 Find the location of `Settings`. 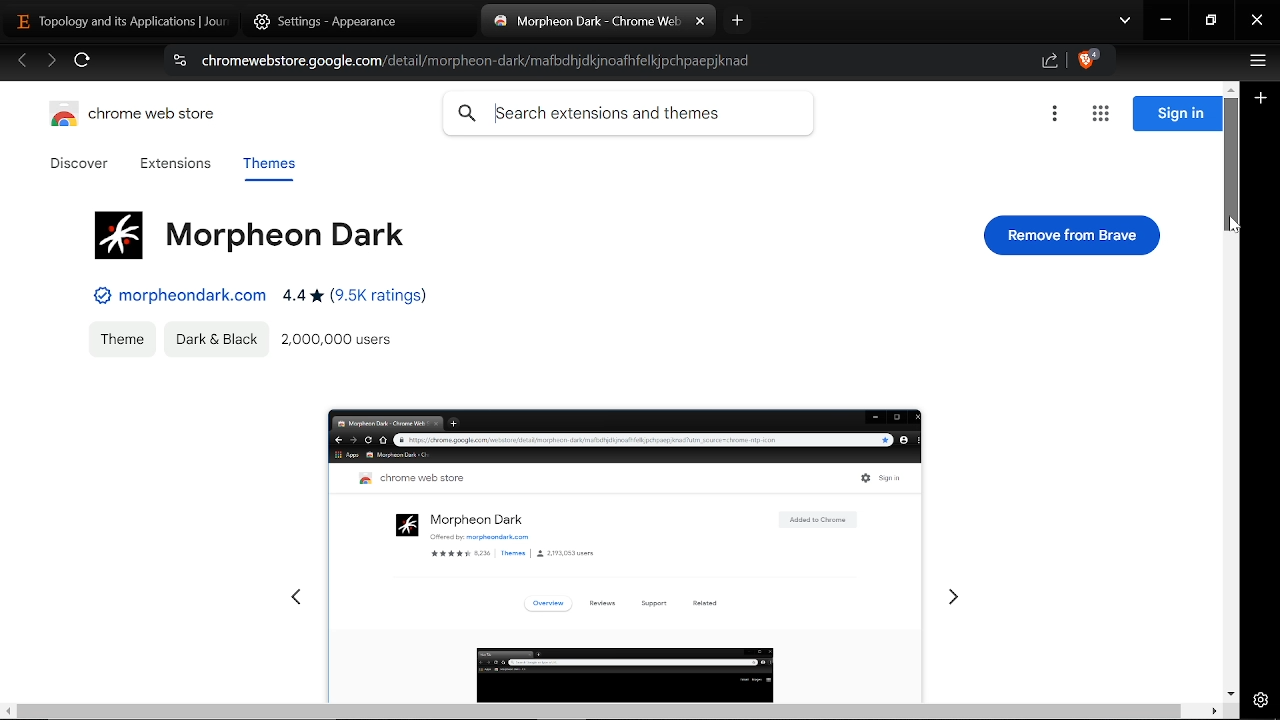

Settings is located at coordinates (1261, 699).